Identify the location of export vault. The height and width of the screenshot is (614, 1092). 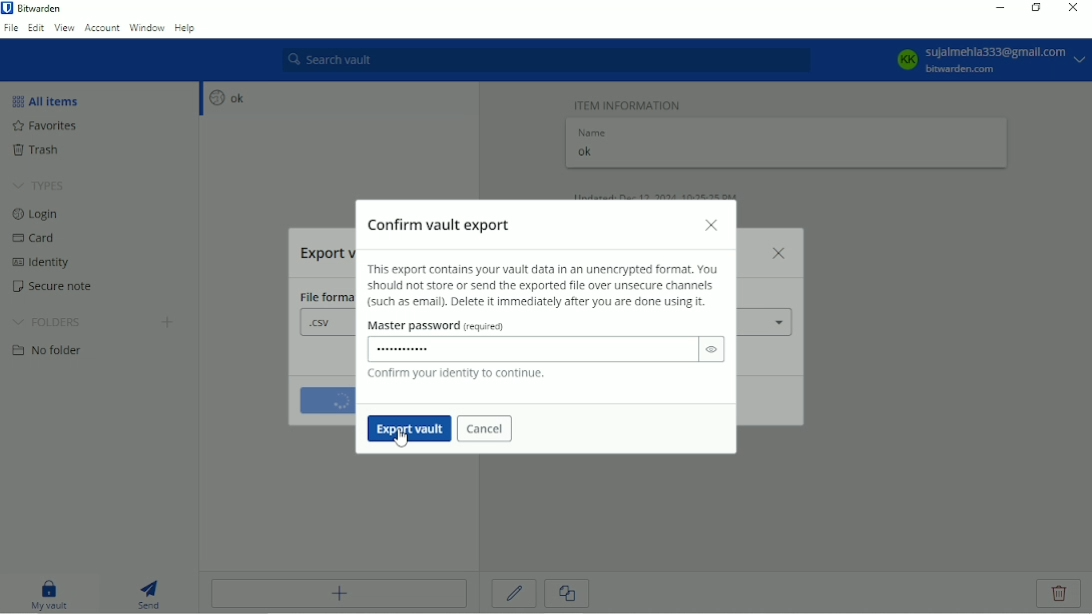
(410, 429).